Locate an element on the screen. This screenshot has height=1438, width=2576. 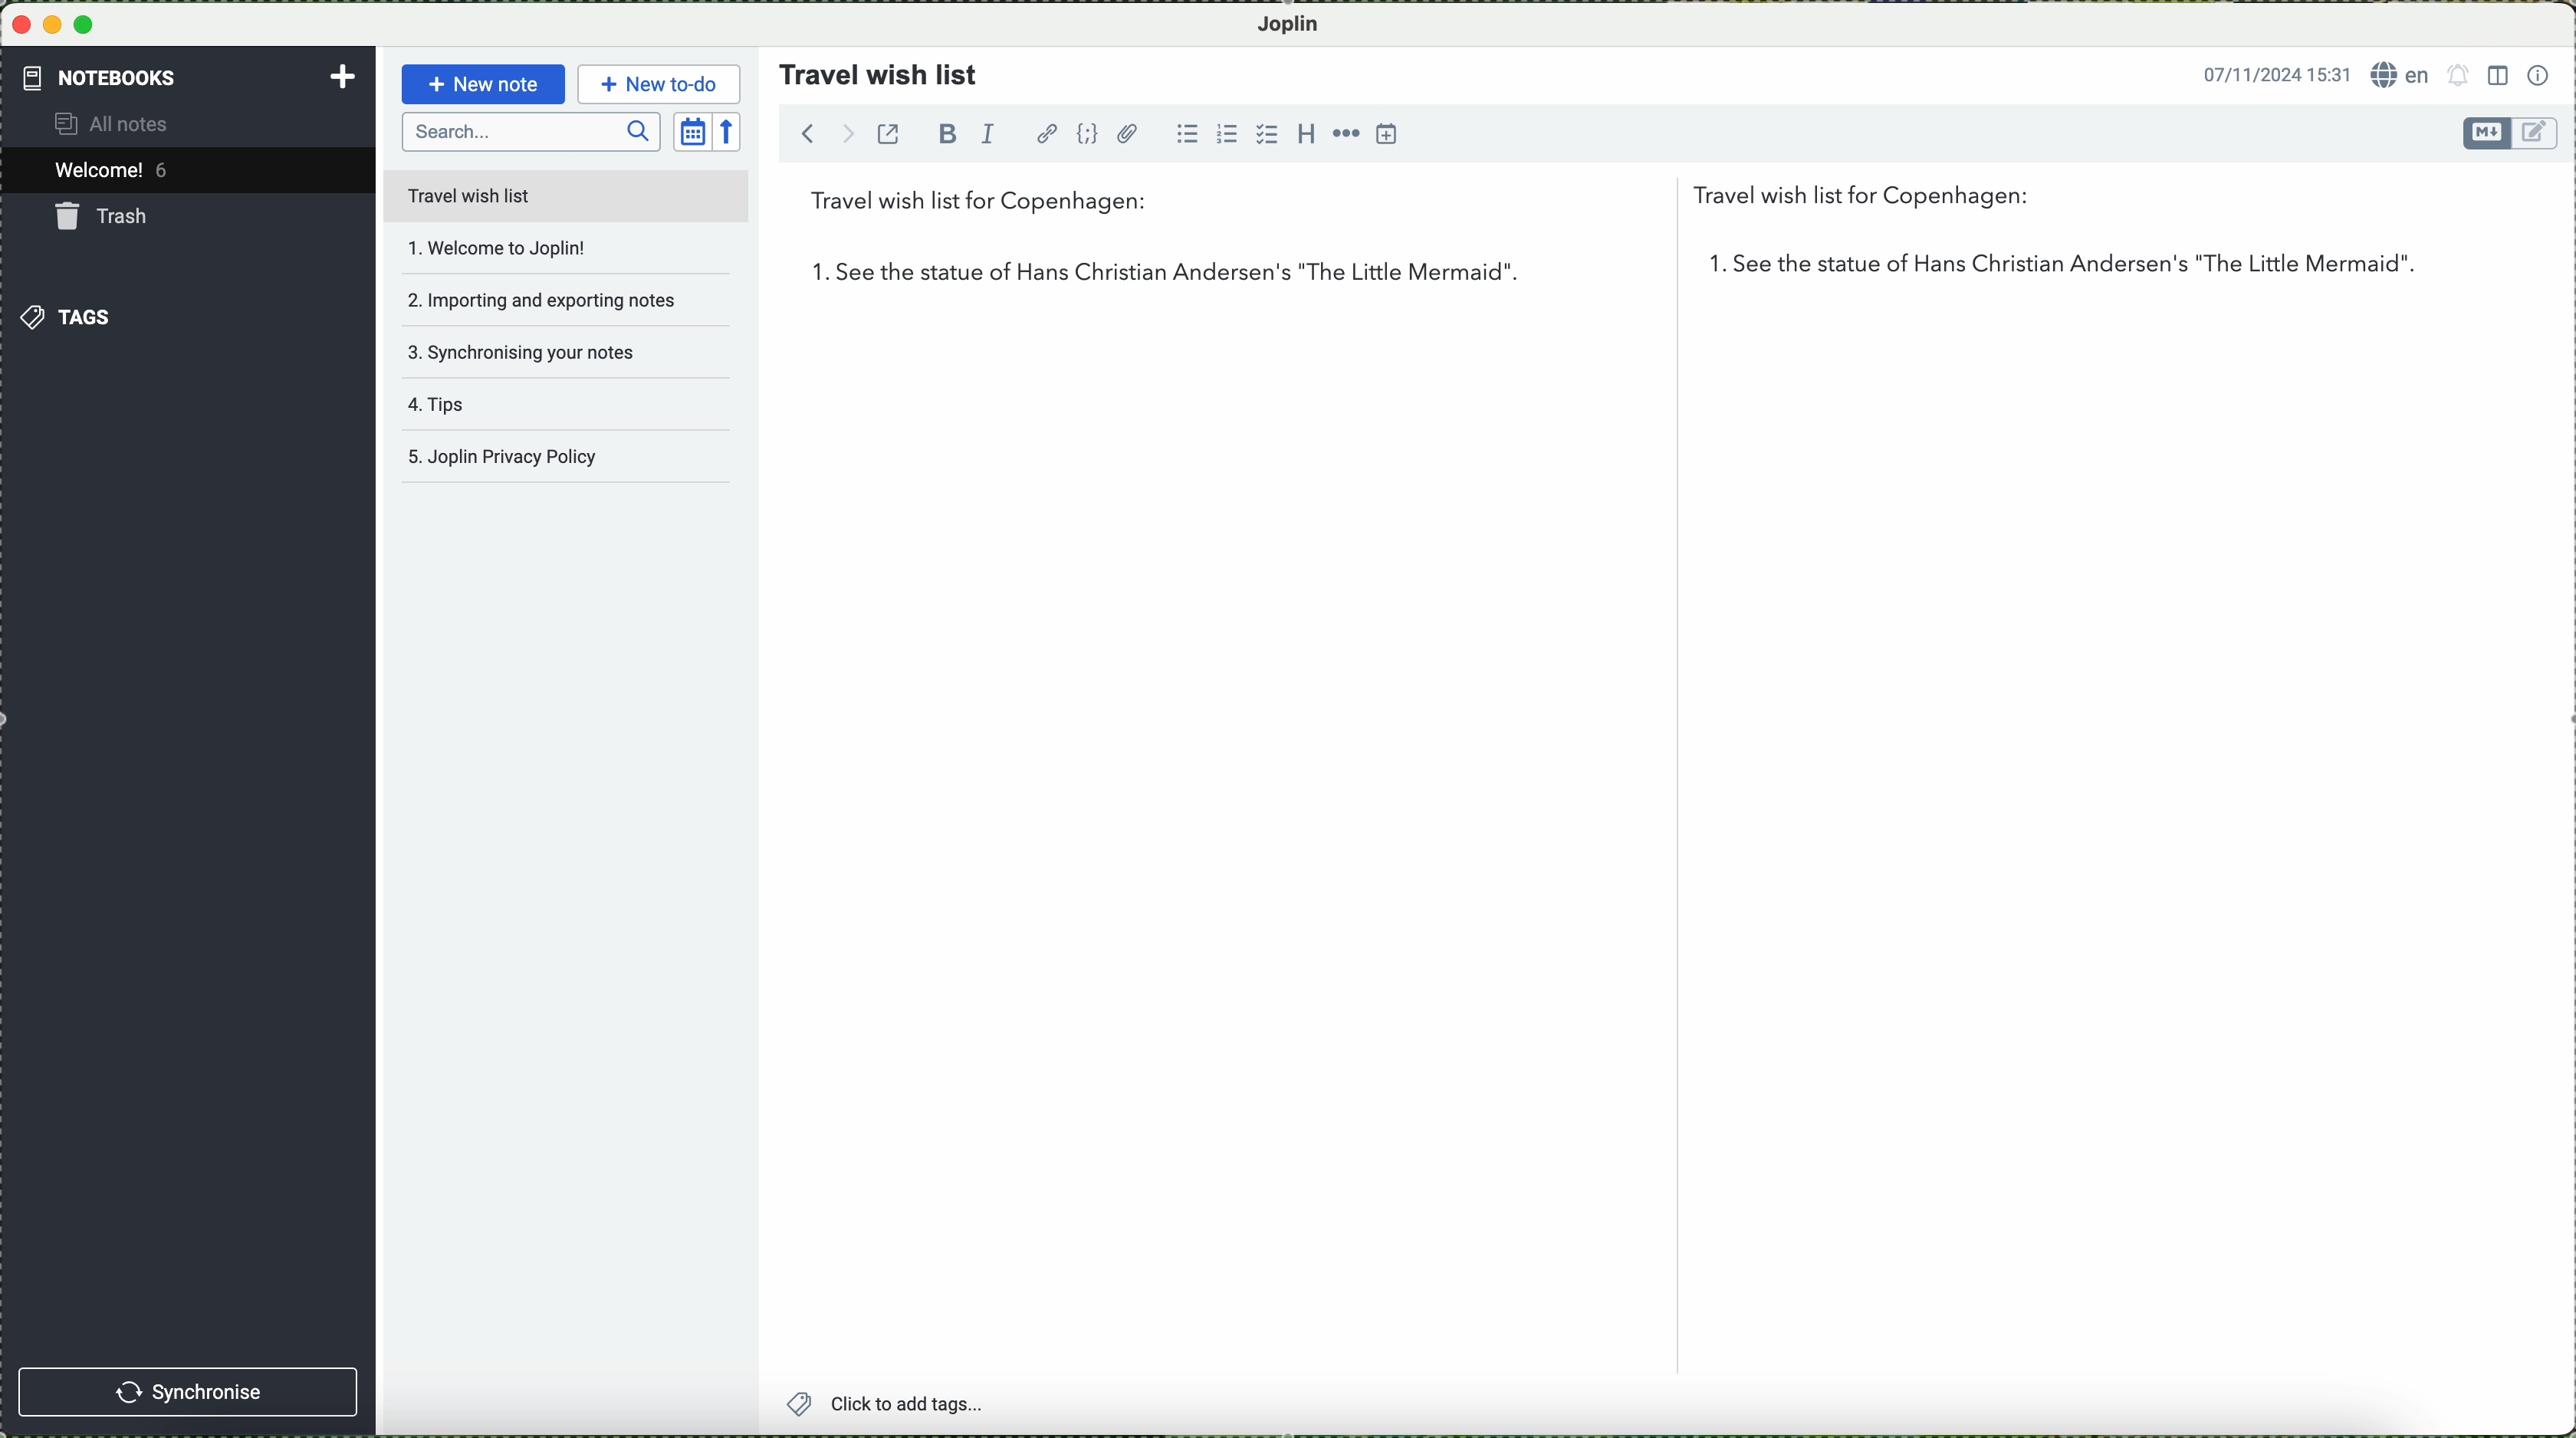
reverse sort order is located at coordinates (732, 130).